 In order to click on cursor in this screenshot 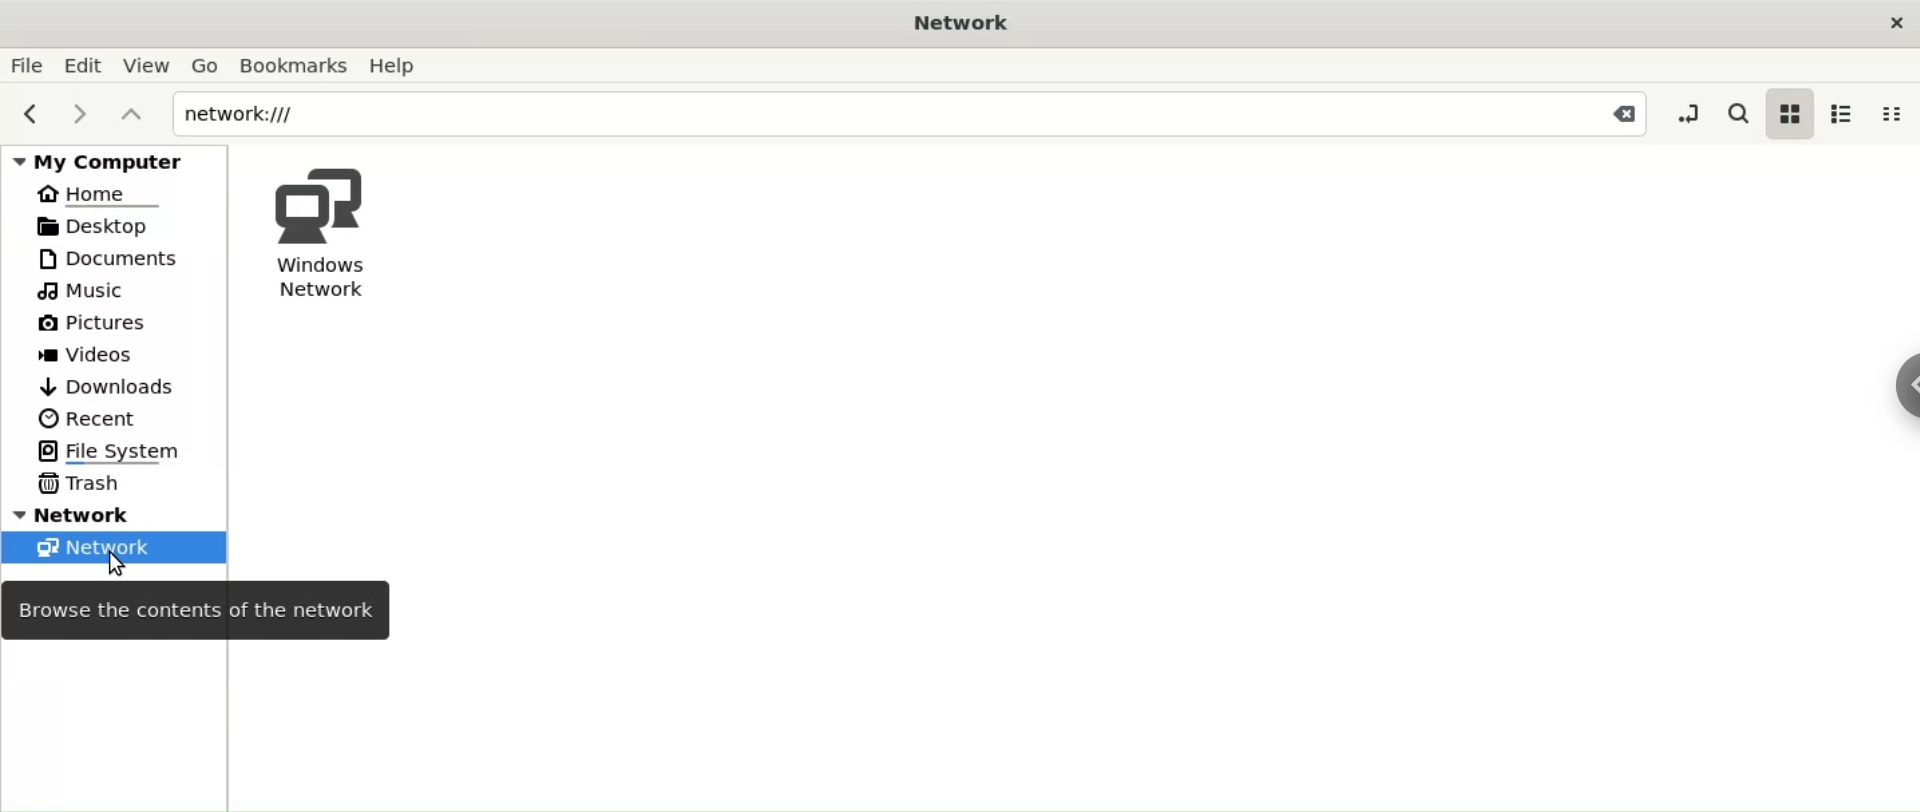, I will do `click(124, 565)`.